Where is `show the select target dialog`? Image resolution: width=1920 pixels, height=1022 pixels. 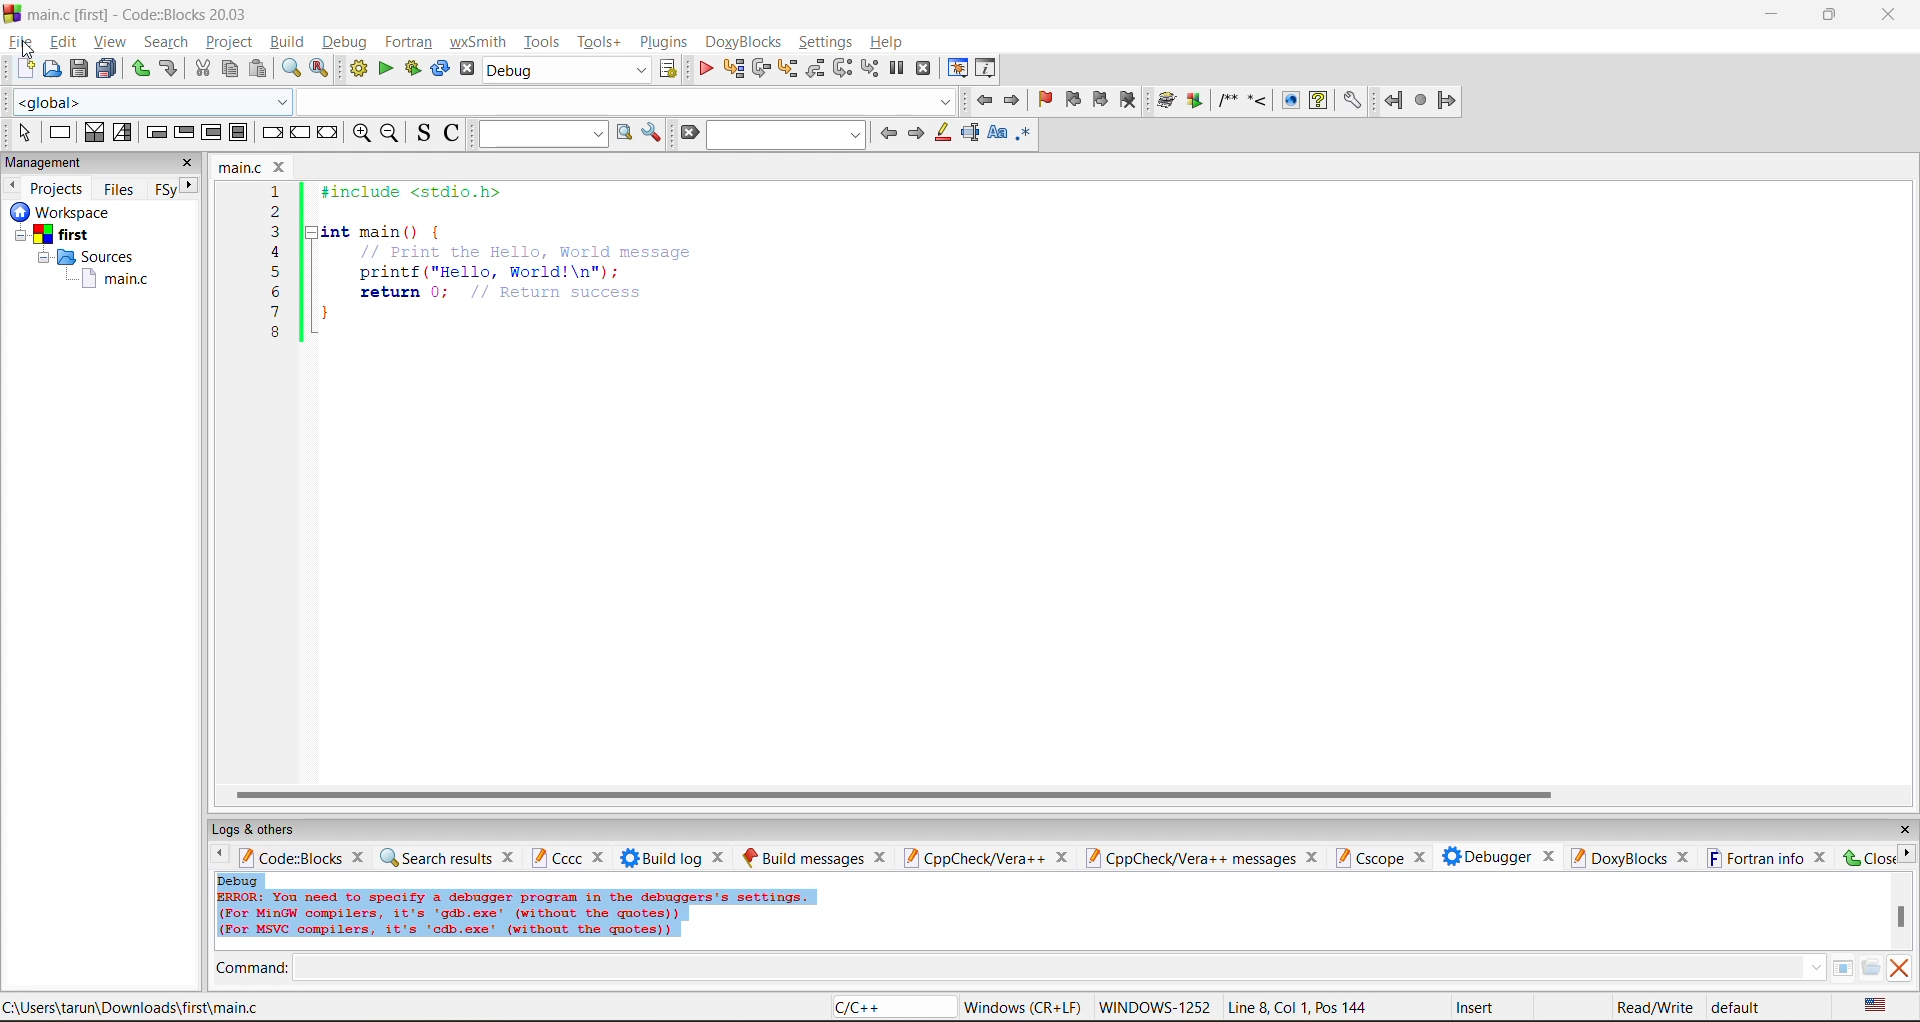 show the select target dialog is located at coordinates (670, 69).